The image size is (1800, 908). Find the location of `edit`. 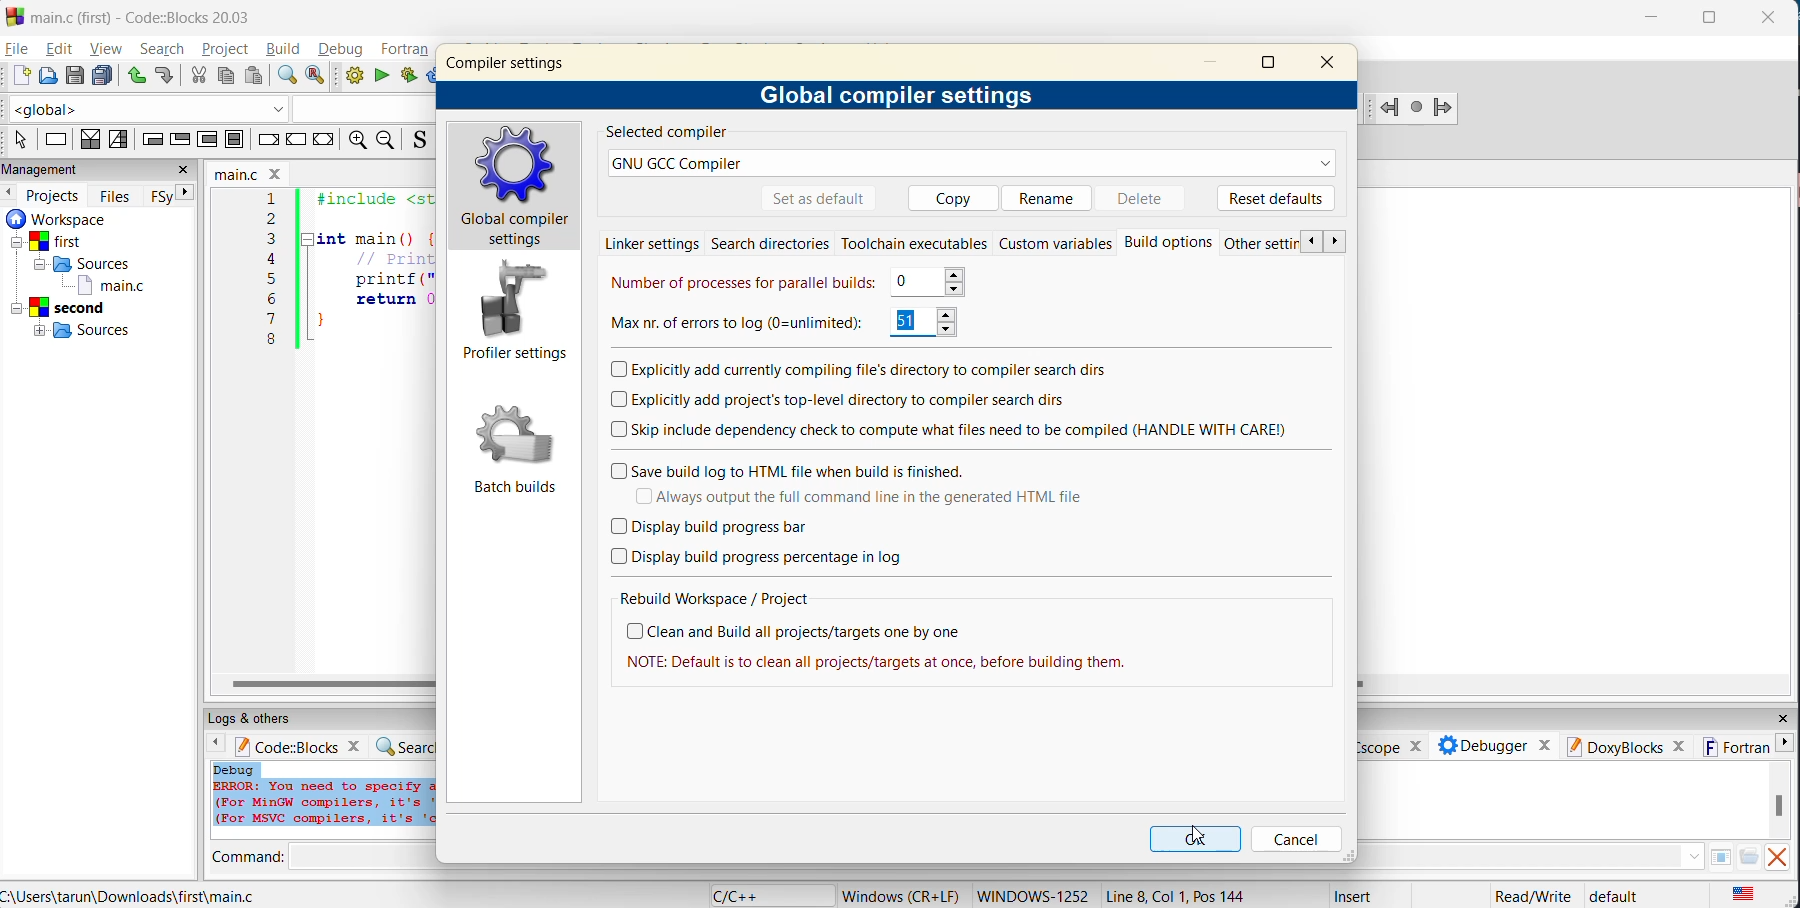

edit is located at coordinates (60, 49).